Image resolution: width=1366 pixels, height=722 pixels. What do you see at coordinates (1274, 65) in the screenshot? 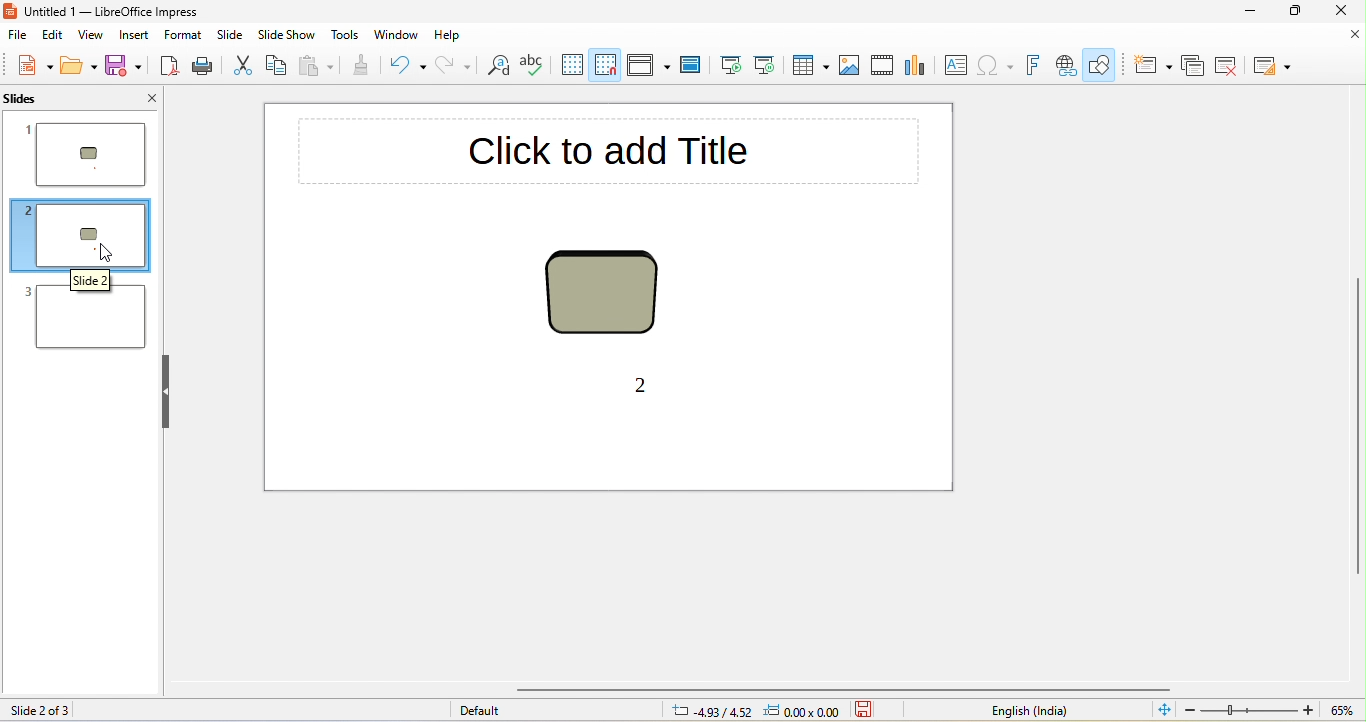
I see `slide layout` at bounding box center [1274, 65].